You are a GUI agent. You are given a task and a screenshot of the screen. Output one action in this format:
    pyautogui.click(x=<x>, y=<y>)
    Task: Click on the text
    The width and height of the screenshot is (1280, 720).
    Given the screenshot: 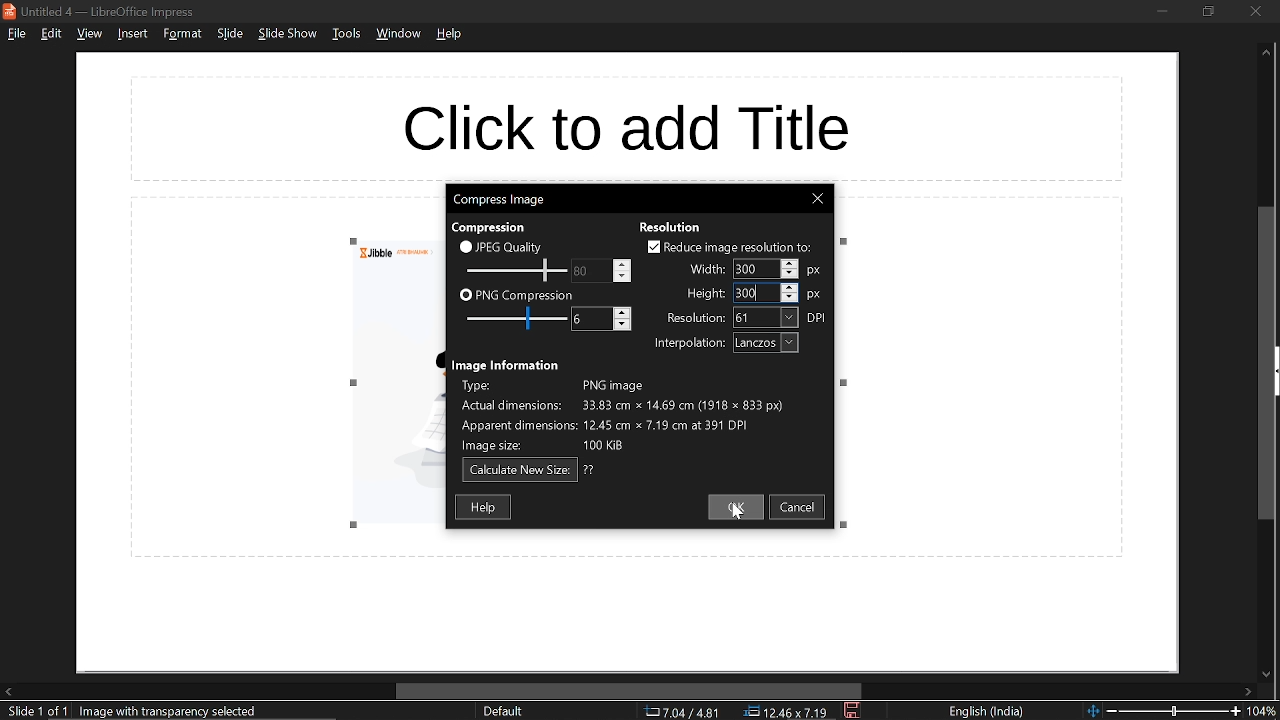 What is the action you would take?
    pyautogui.click(x=706, y=294)
    